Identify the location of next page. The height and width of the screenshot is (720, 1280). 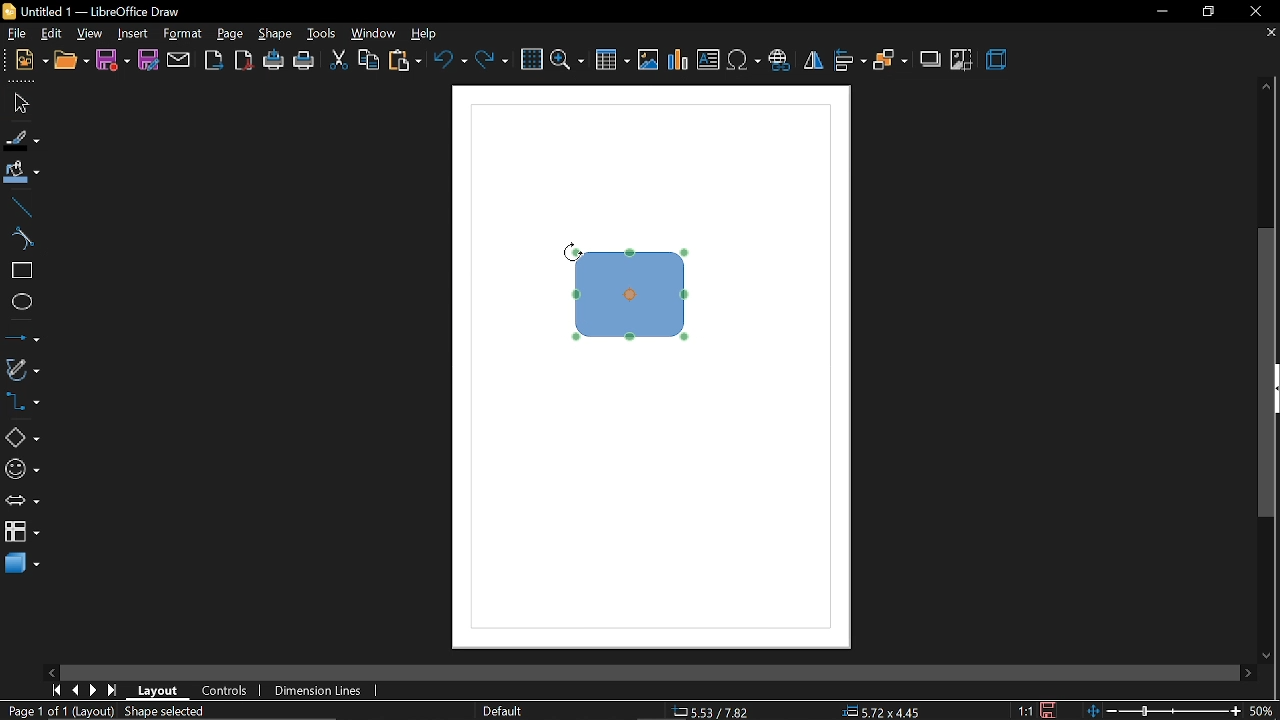
(94, 691).